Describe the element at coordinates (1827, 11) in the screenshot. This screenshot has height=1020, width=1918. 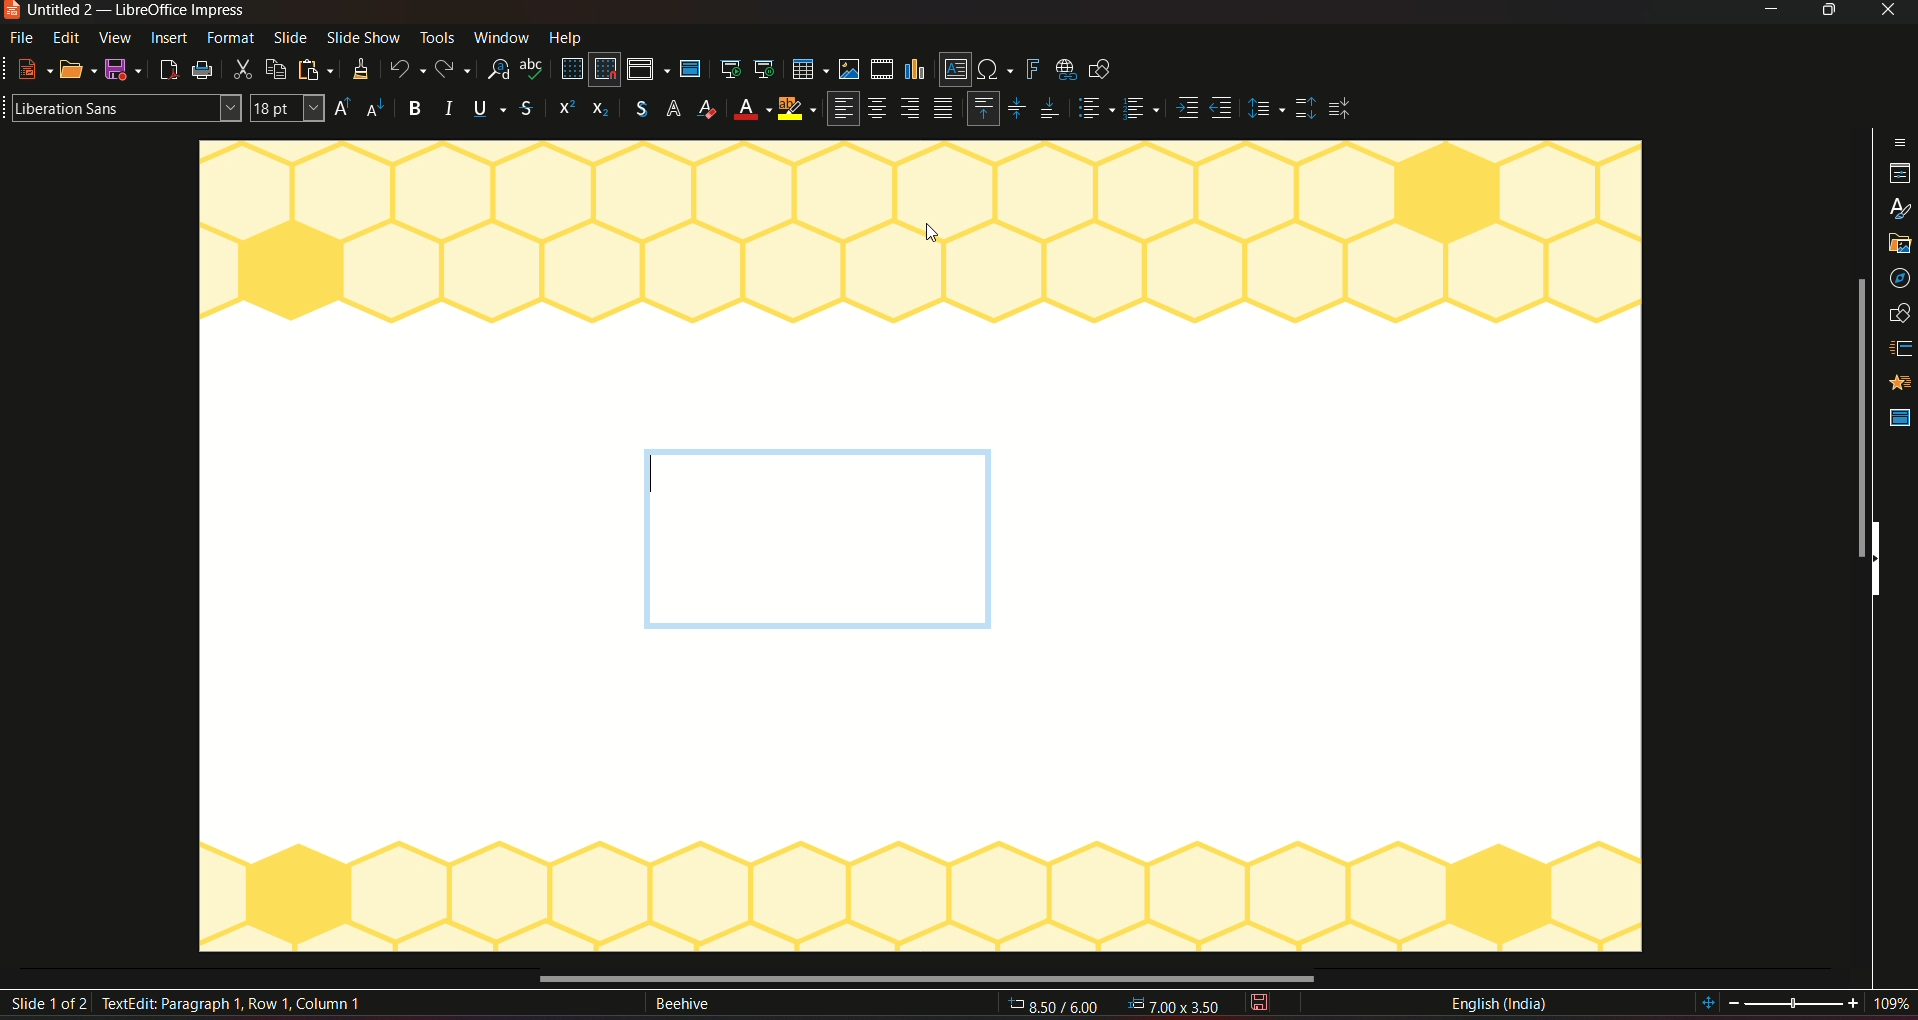
I see `Minimize/maximize` at that location.